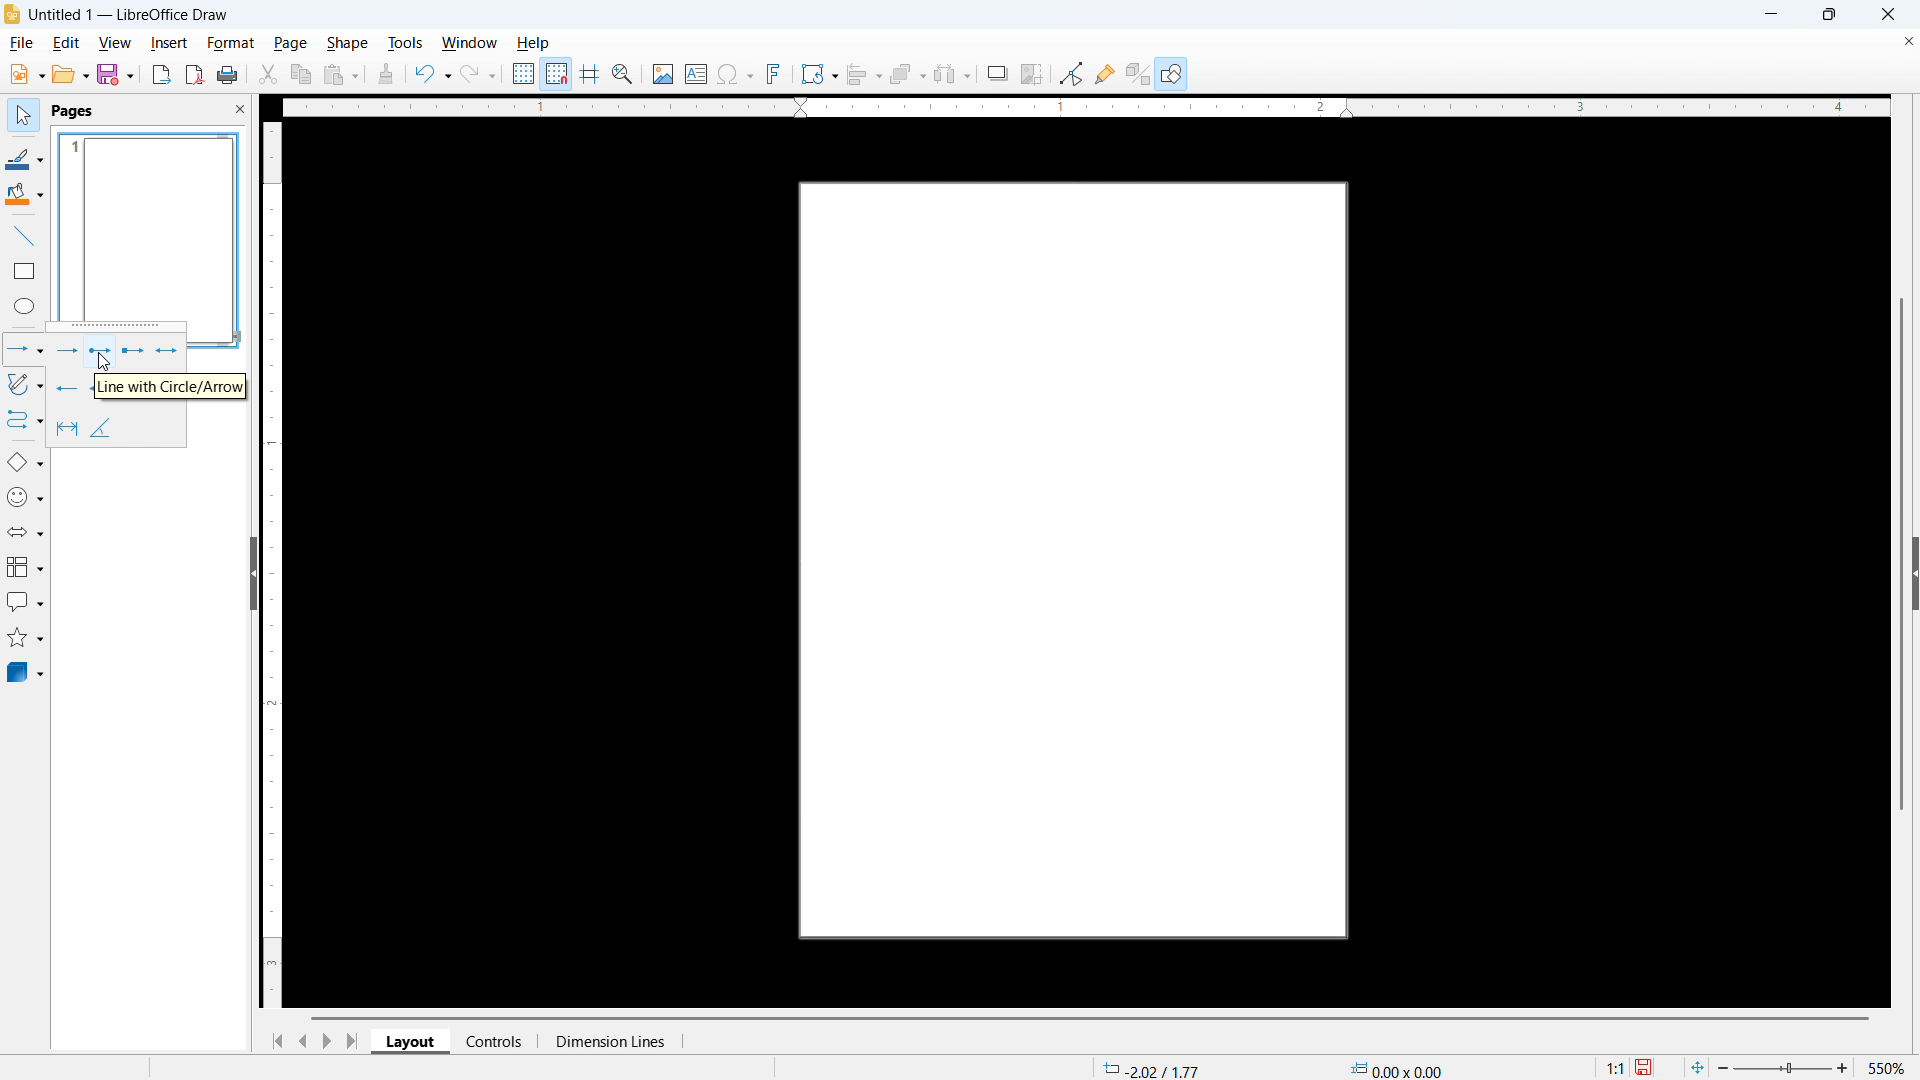 The height and width of the screenshot is (1080, 1920). What do you see at coordinates (171, 385) in the screenshot?
I see `Line with circle/arrow` at bounding box center [171, 385].